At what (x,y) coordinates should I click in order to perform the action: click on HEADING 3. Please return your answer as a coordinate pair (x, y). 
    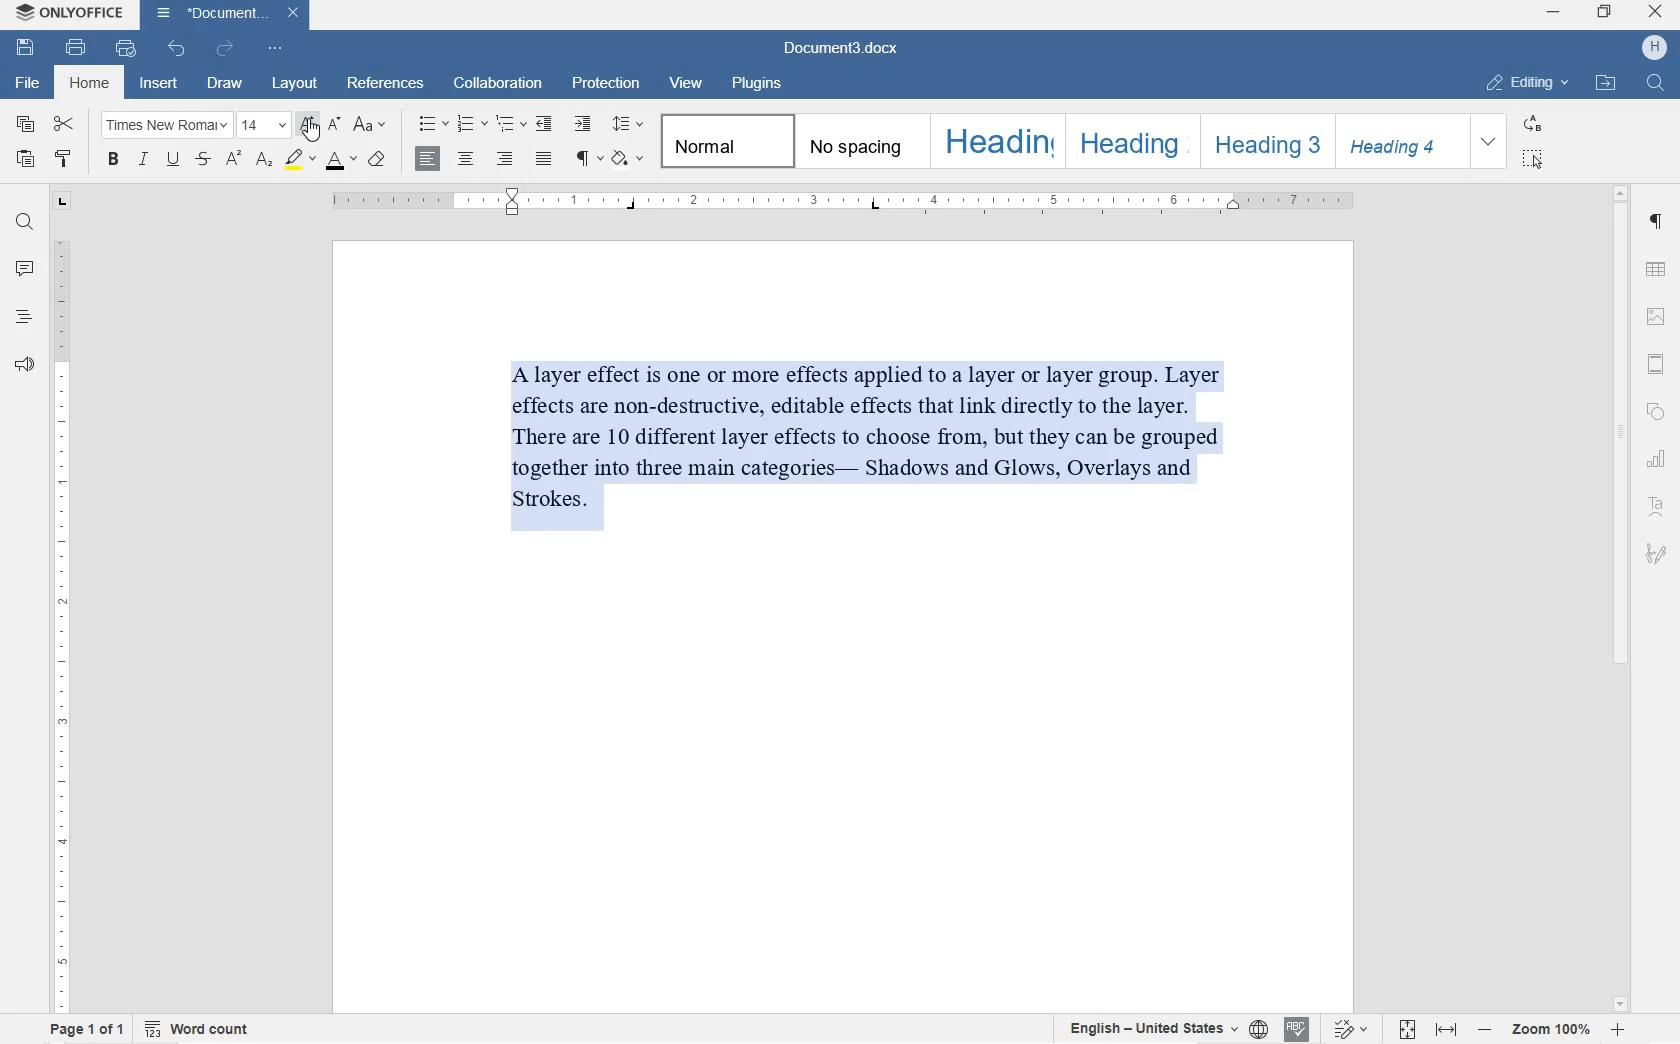
    Looking at the image, I should click on (1262, 140).